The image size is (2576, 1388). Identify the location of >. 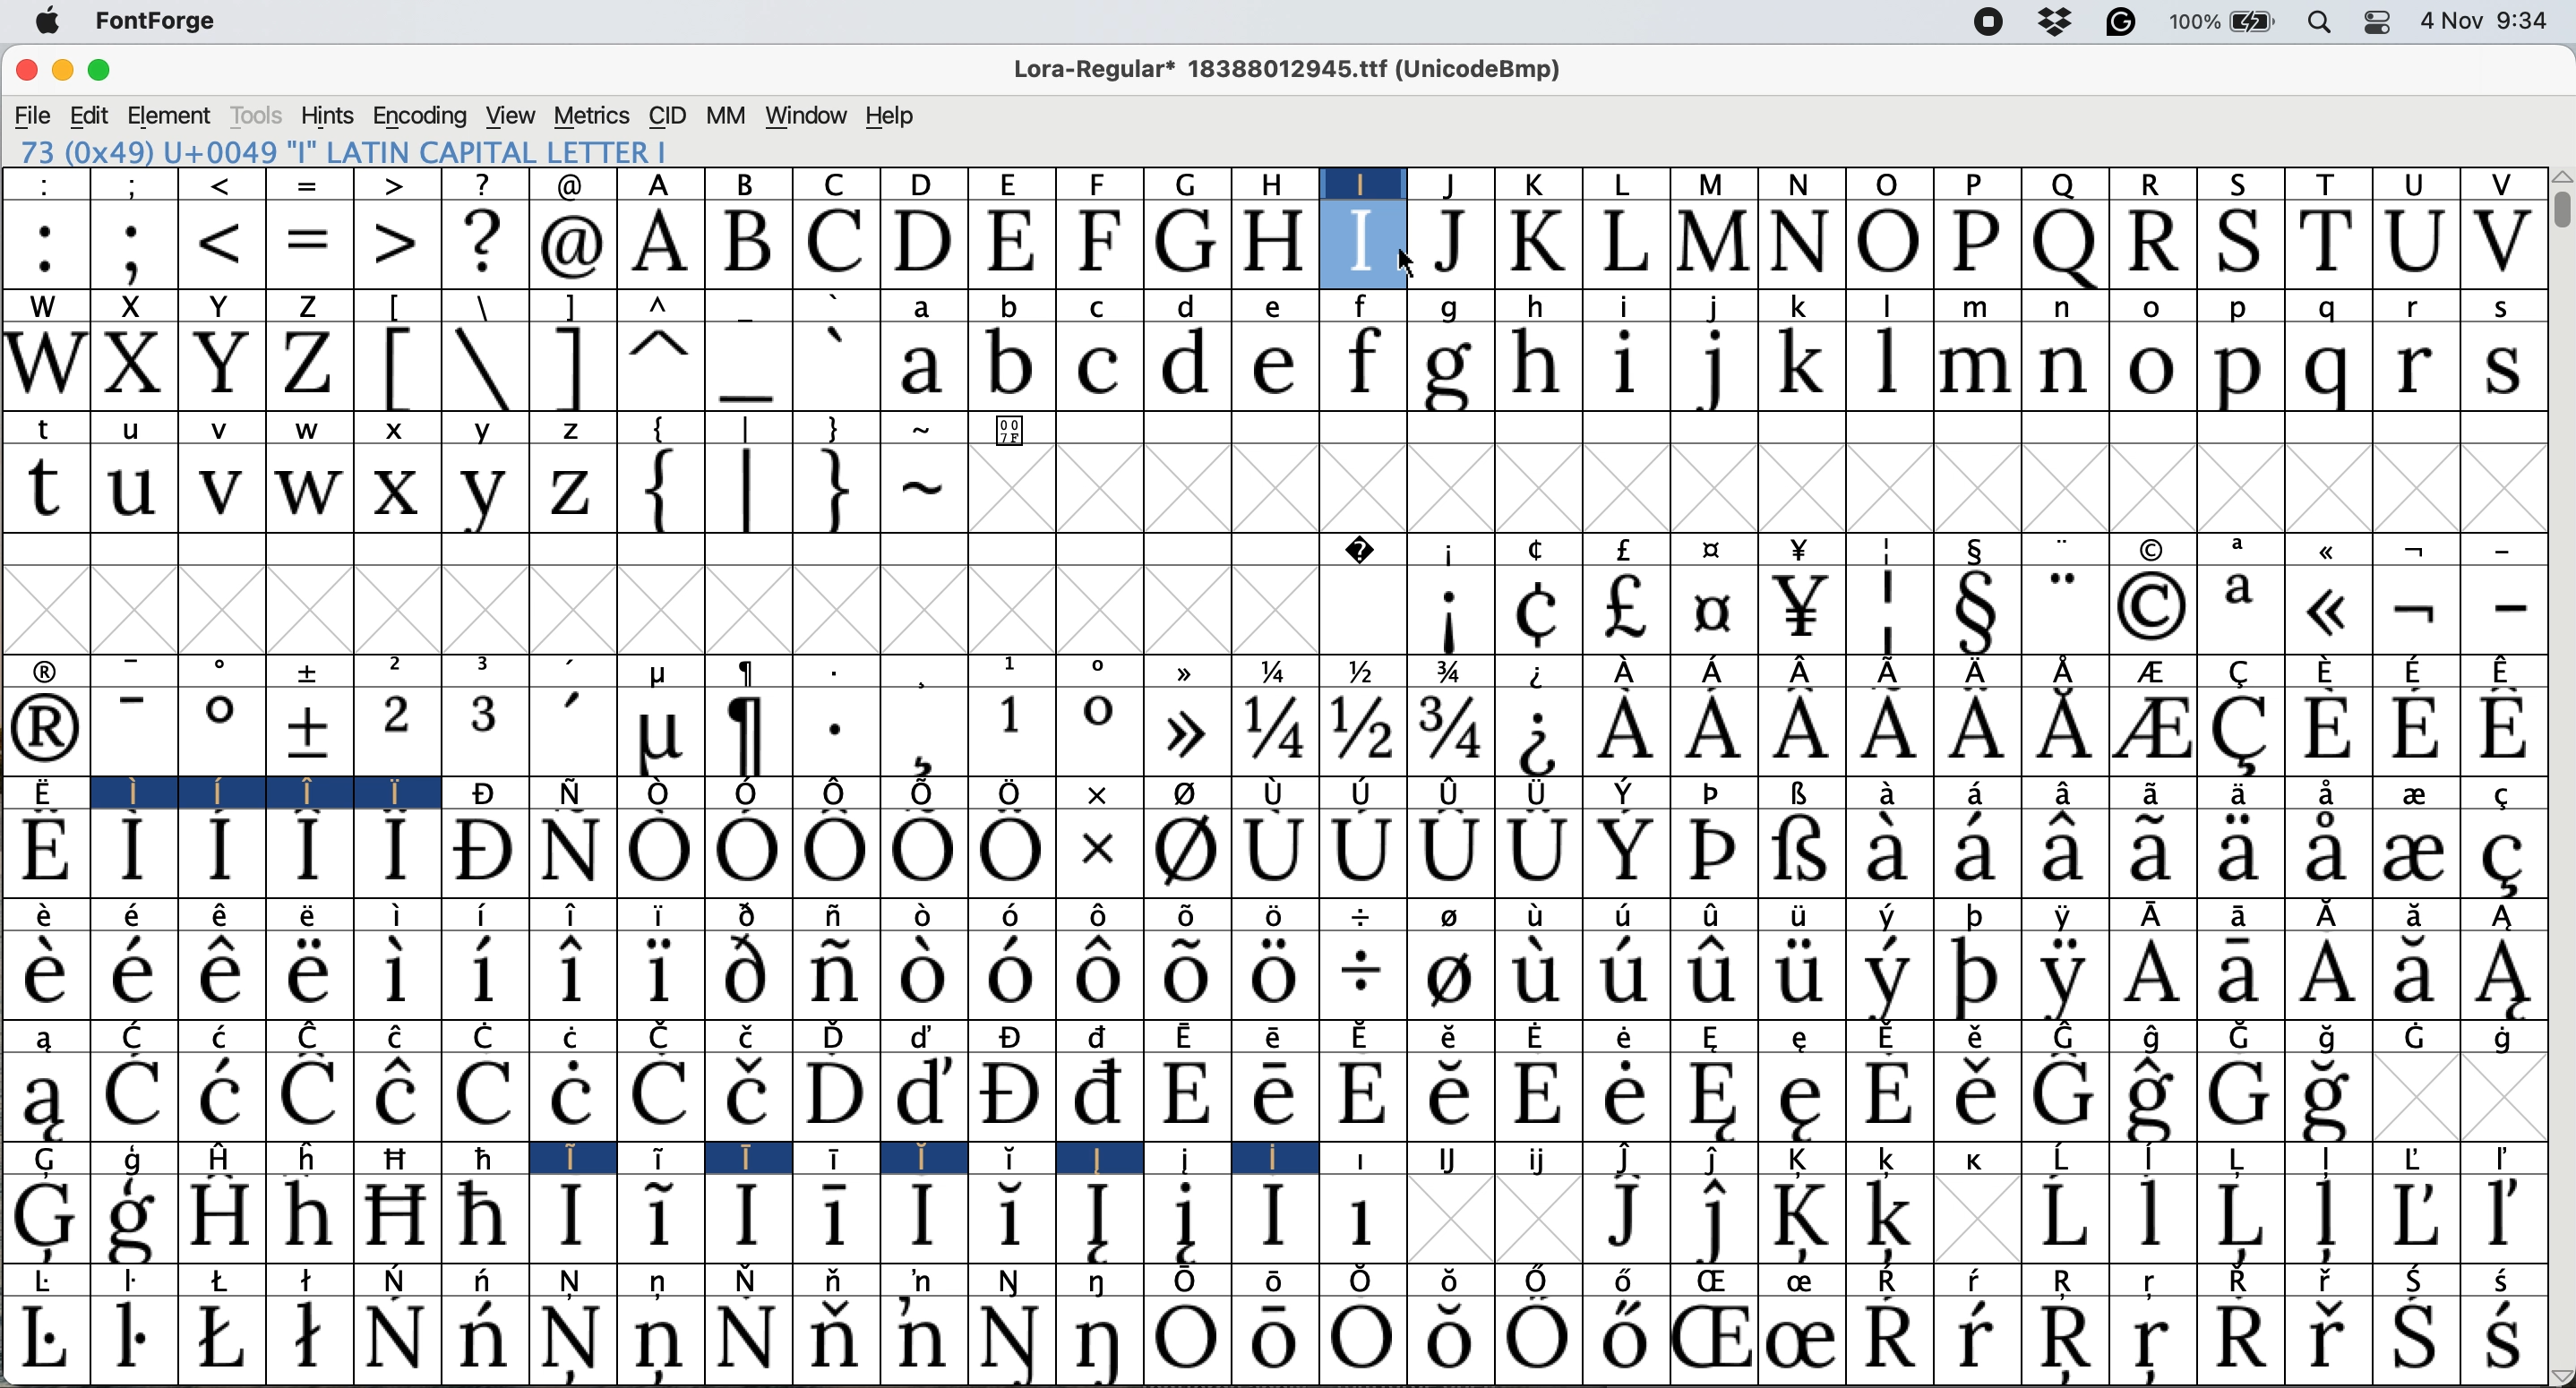
(392, 186).